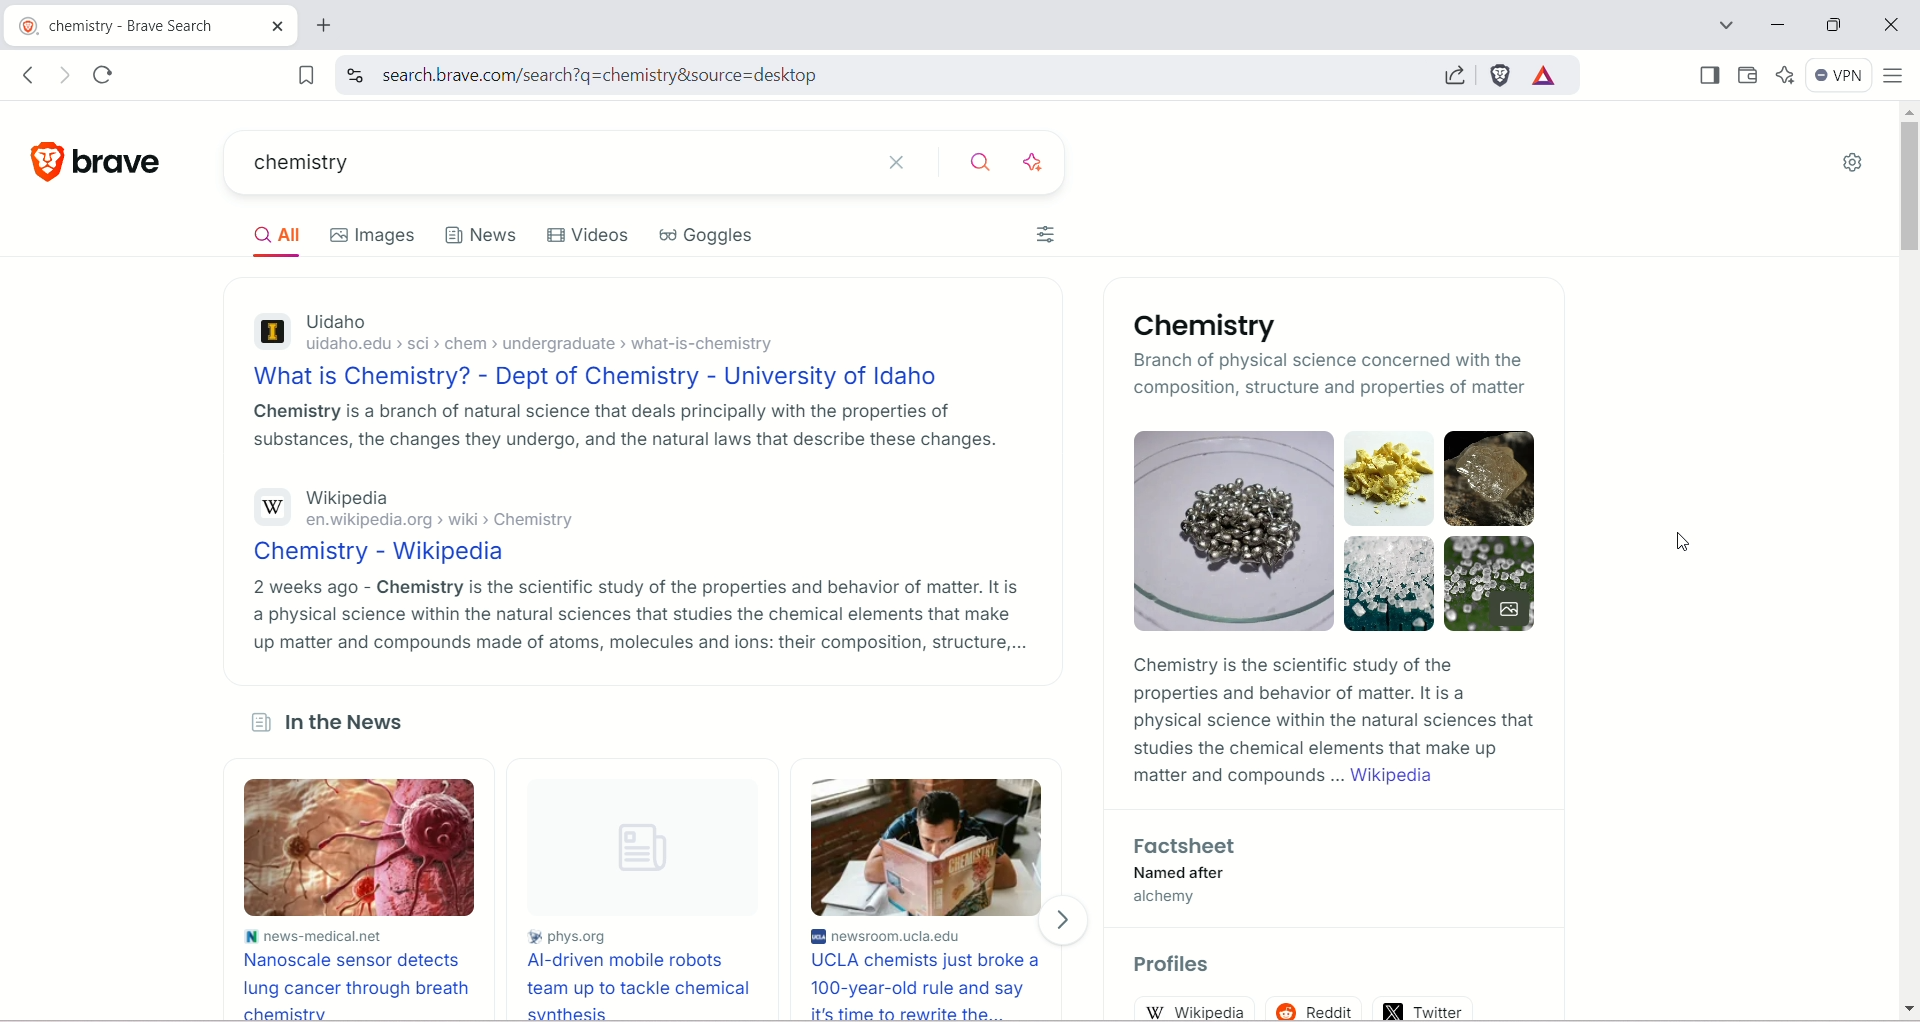  What do you see at coordinates (1173, 901) in the screenshot?
I see `alchemy` at bounding box center [1173, 901].